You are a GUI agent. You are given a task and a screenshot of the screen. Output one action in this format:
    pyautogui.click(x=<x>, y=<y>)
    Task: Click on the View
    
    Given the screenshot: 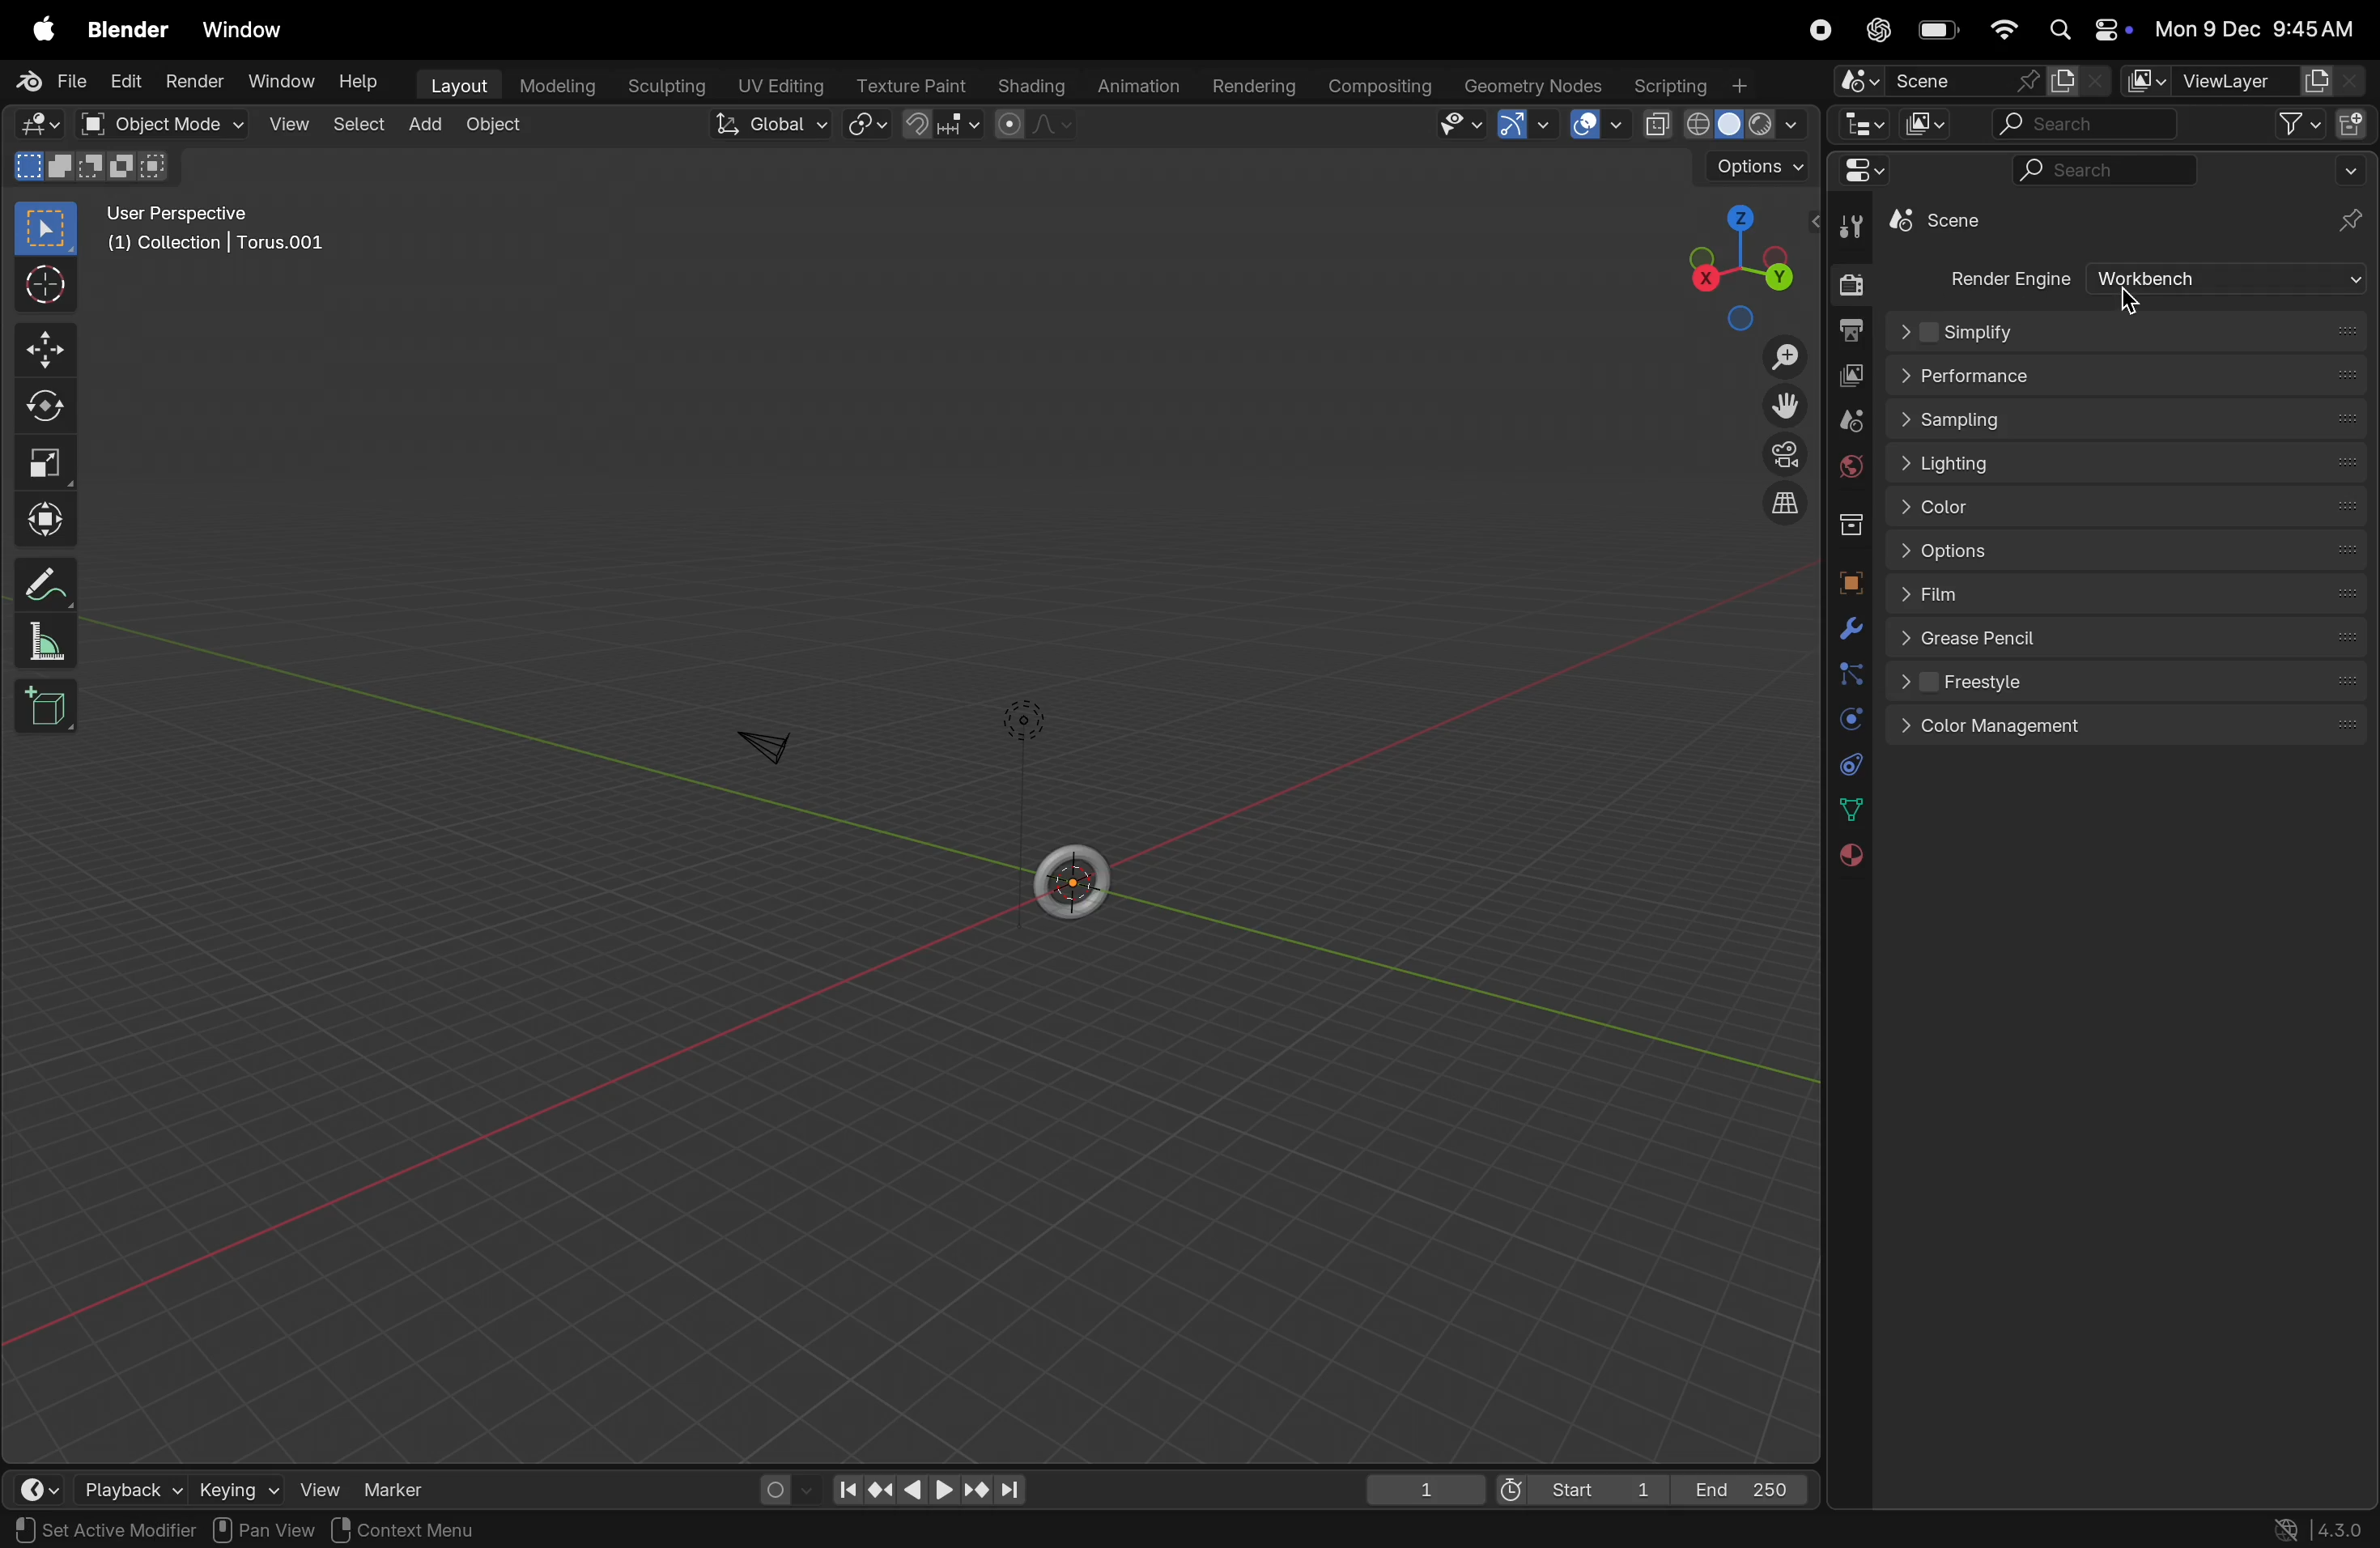 What is the action you would take?
    pyautogui.click(x=326, y=1487)
    